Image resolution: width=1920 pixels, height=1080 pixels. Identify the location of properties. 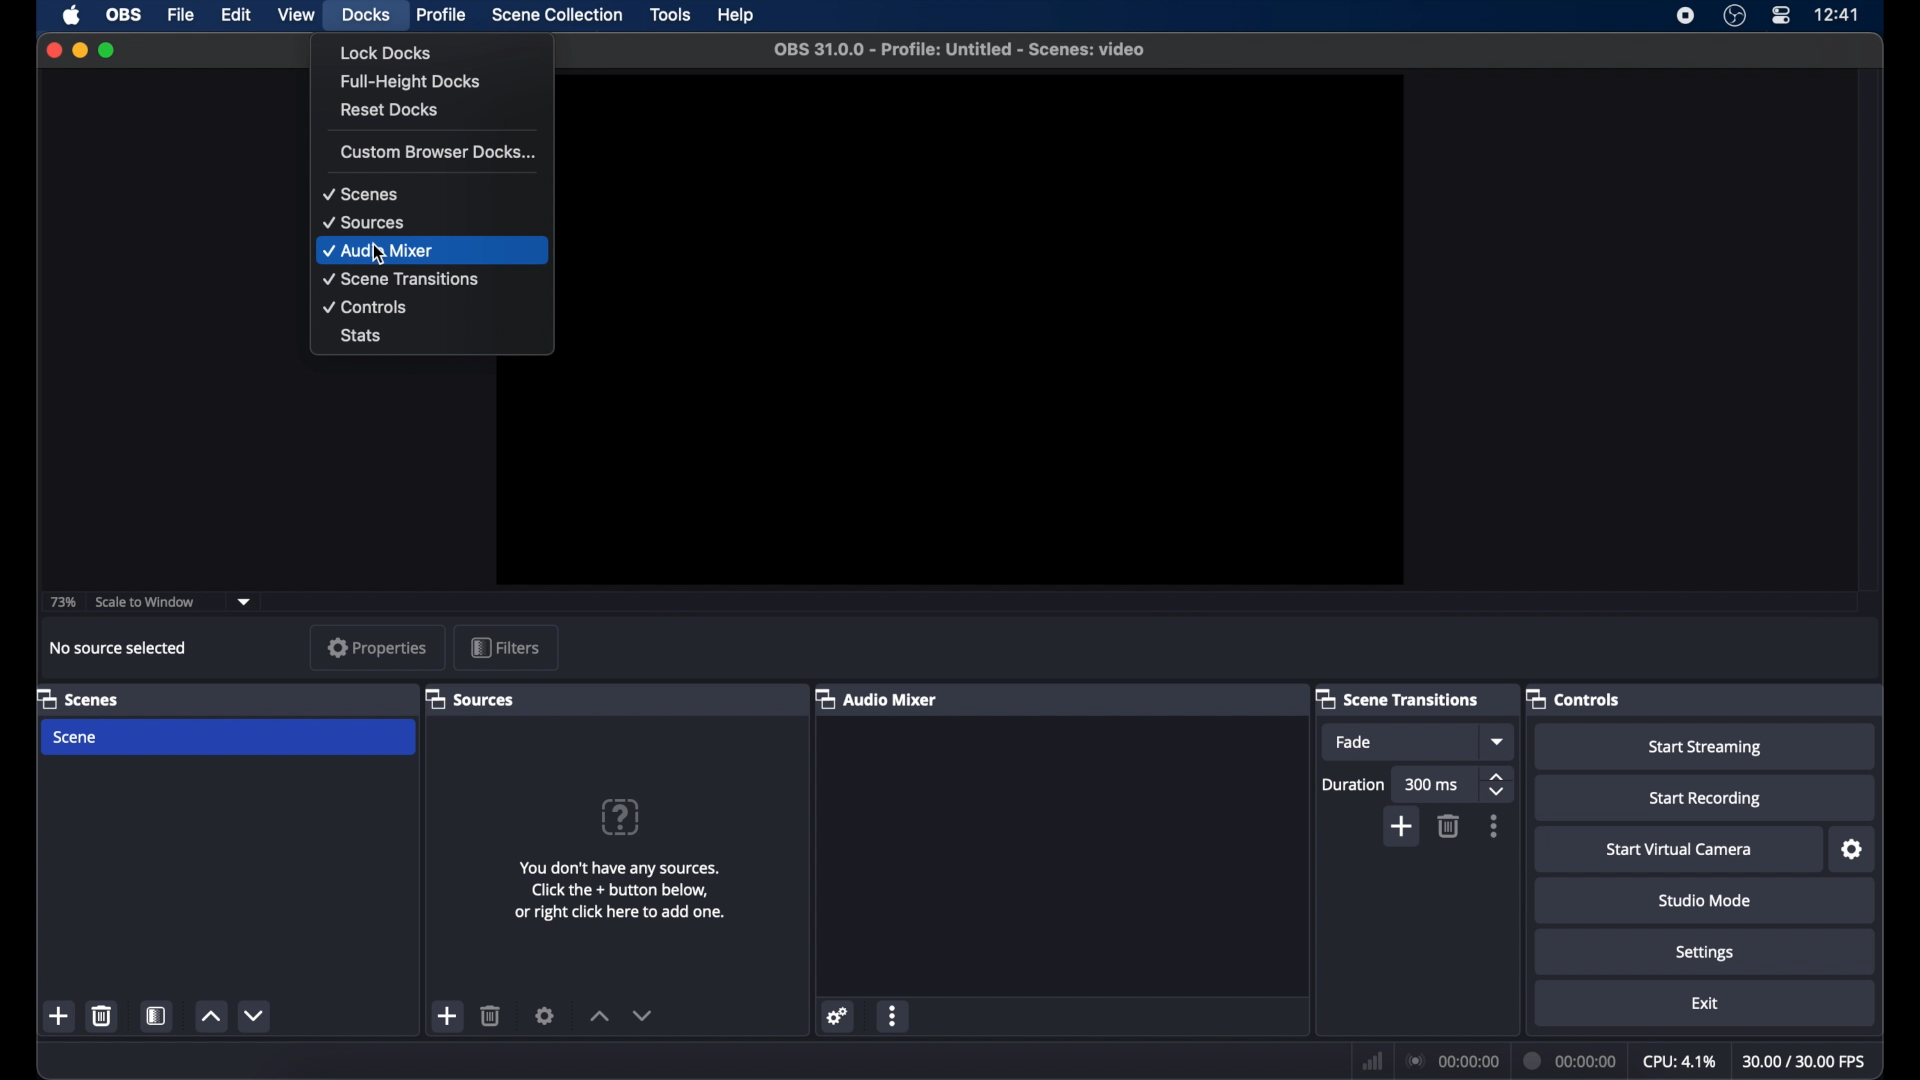
(379, 647).